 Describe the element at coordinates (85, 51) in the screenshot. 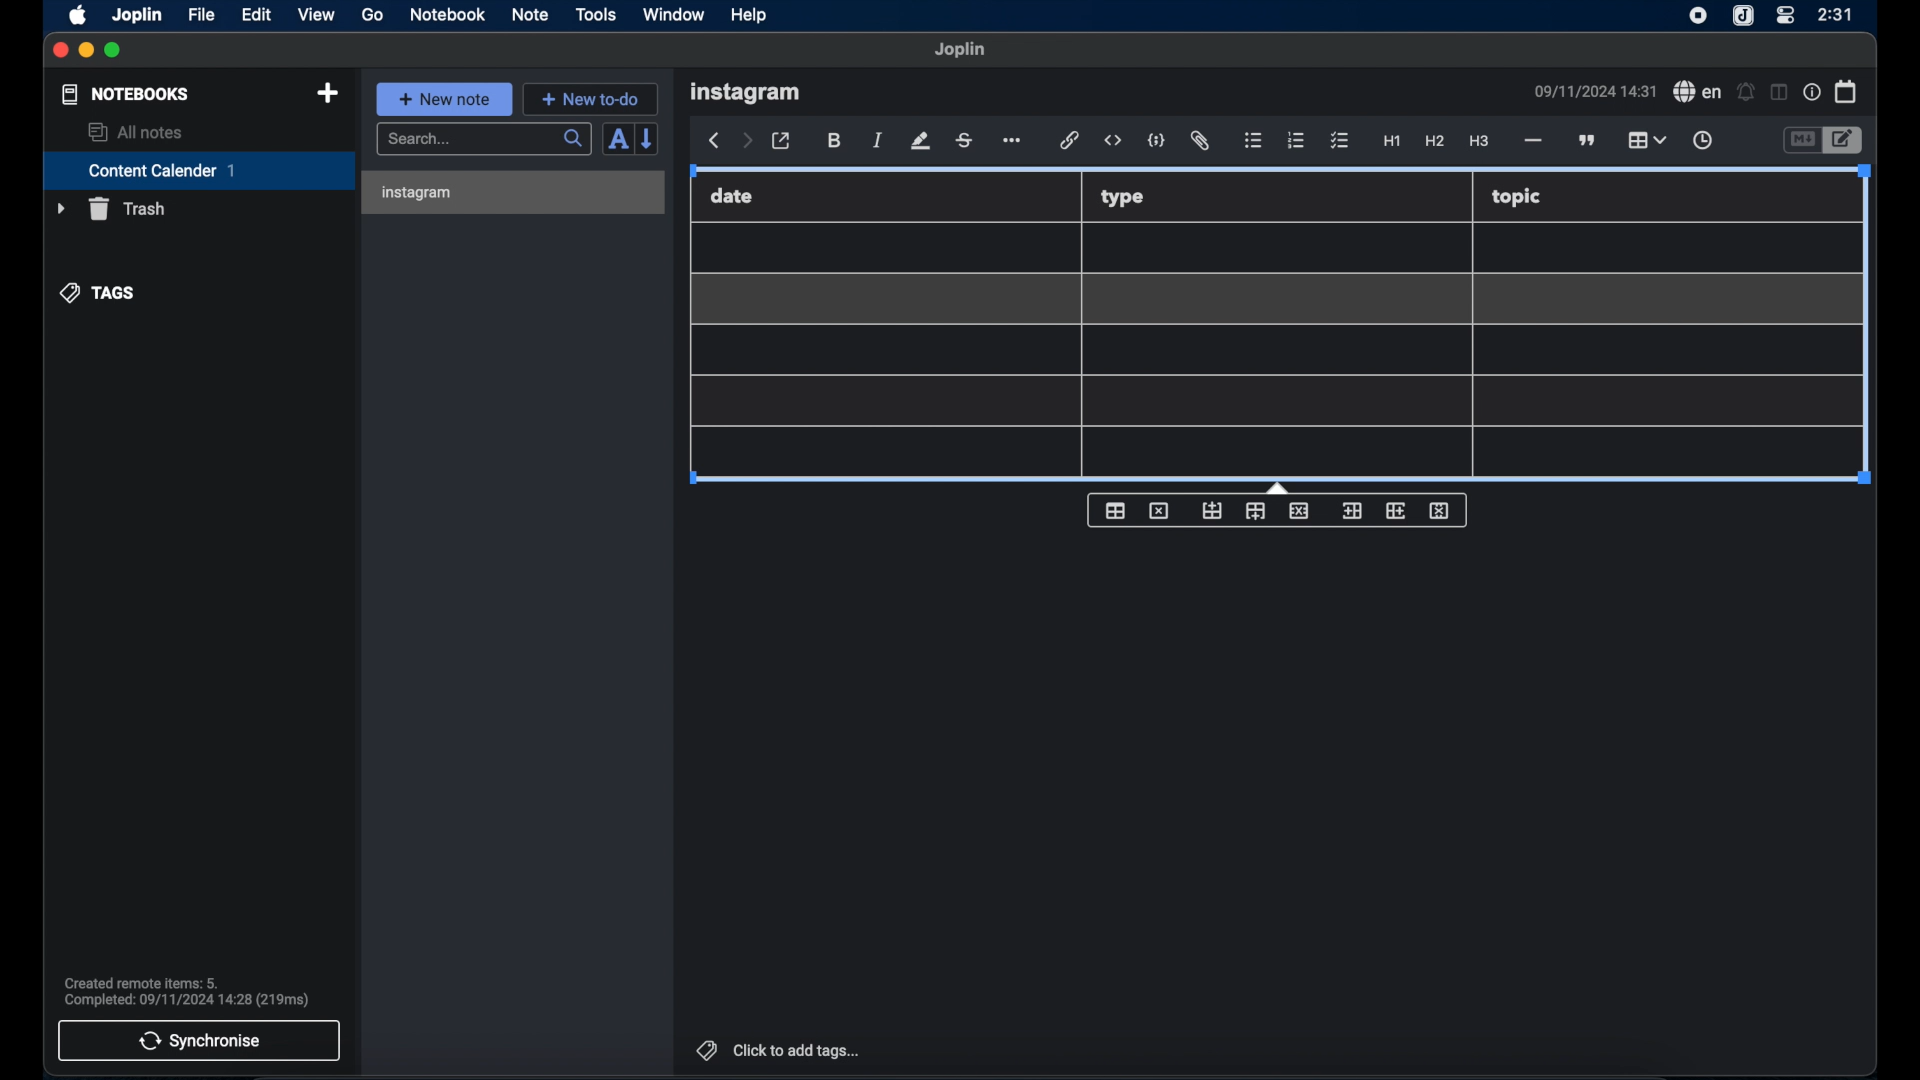

I see `minimize` at that location.